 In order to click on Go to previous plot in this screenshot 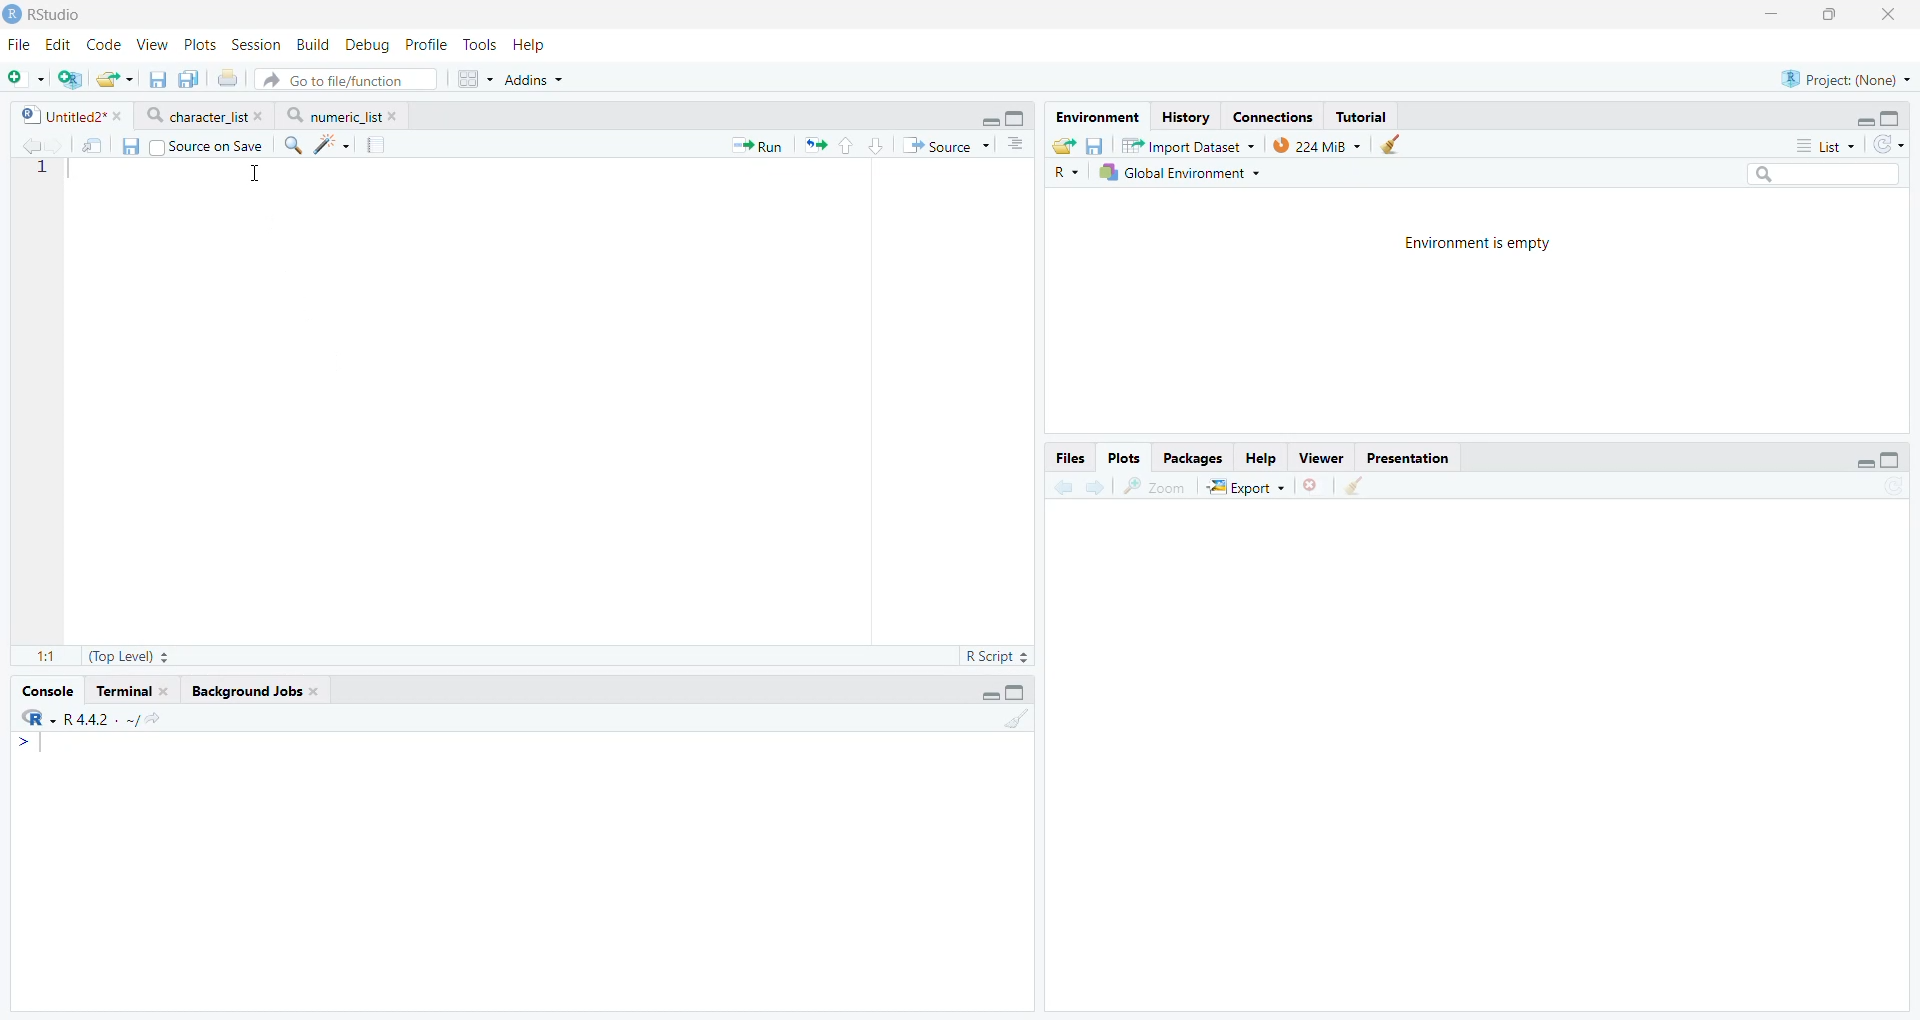, I will do `click(1066, 485)`.